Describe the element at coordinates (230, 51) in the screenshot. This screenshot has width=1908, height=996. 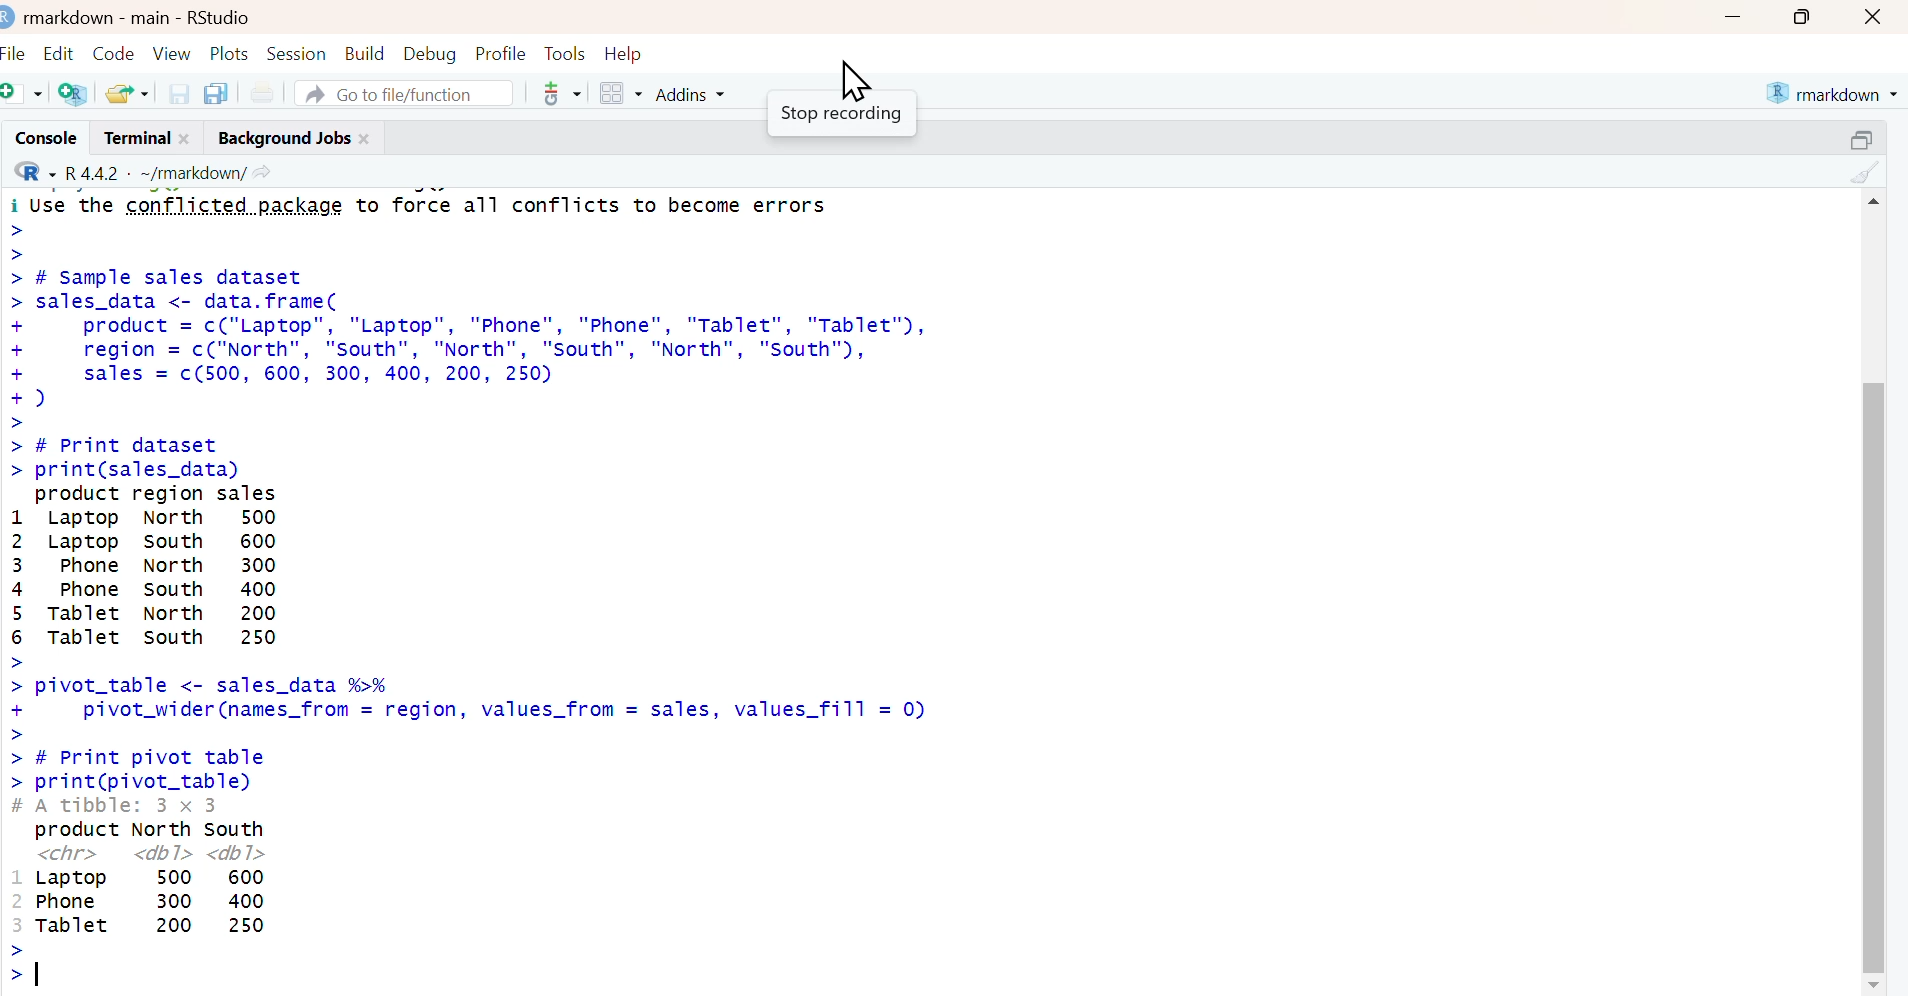
I see `Plots` at that location.